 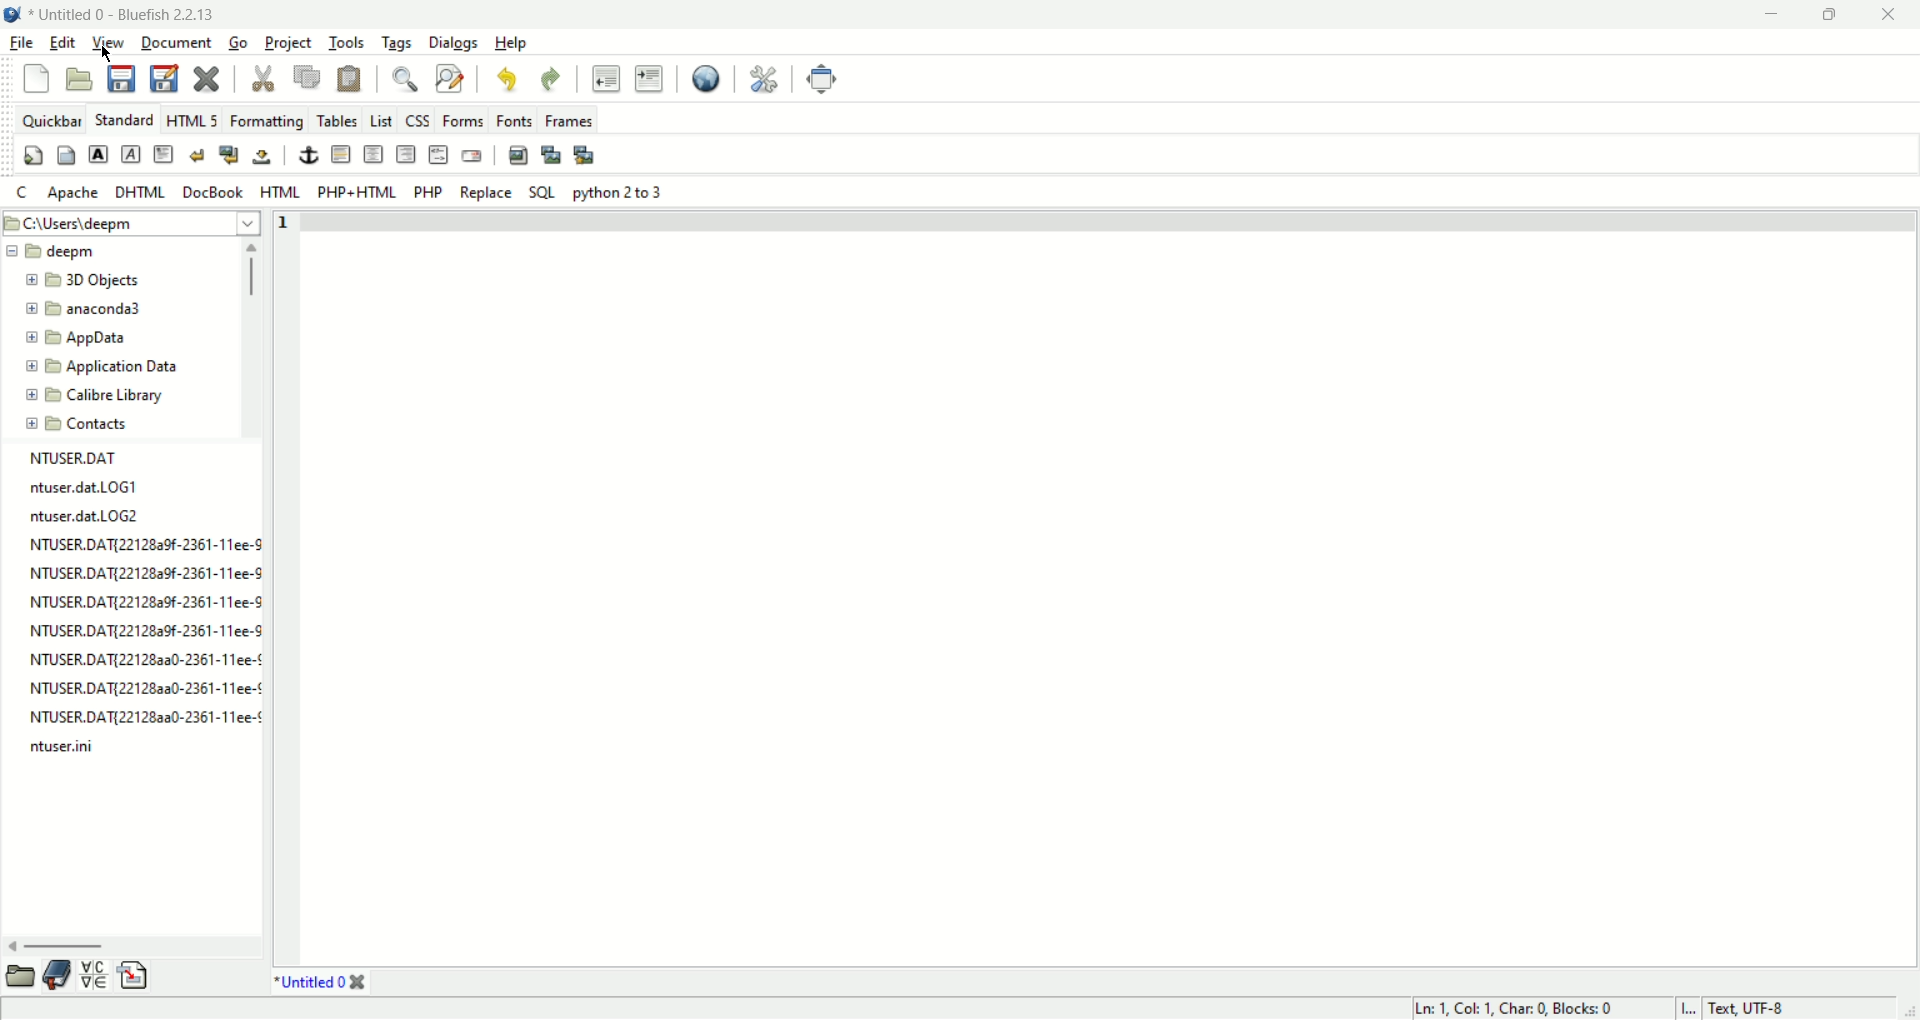 I want to click on NTUSER.DAT{22128a9f-2361-11ee-9, so click(x=143, y=573).